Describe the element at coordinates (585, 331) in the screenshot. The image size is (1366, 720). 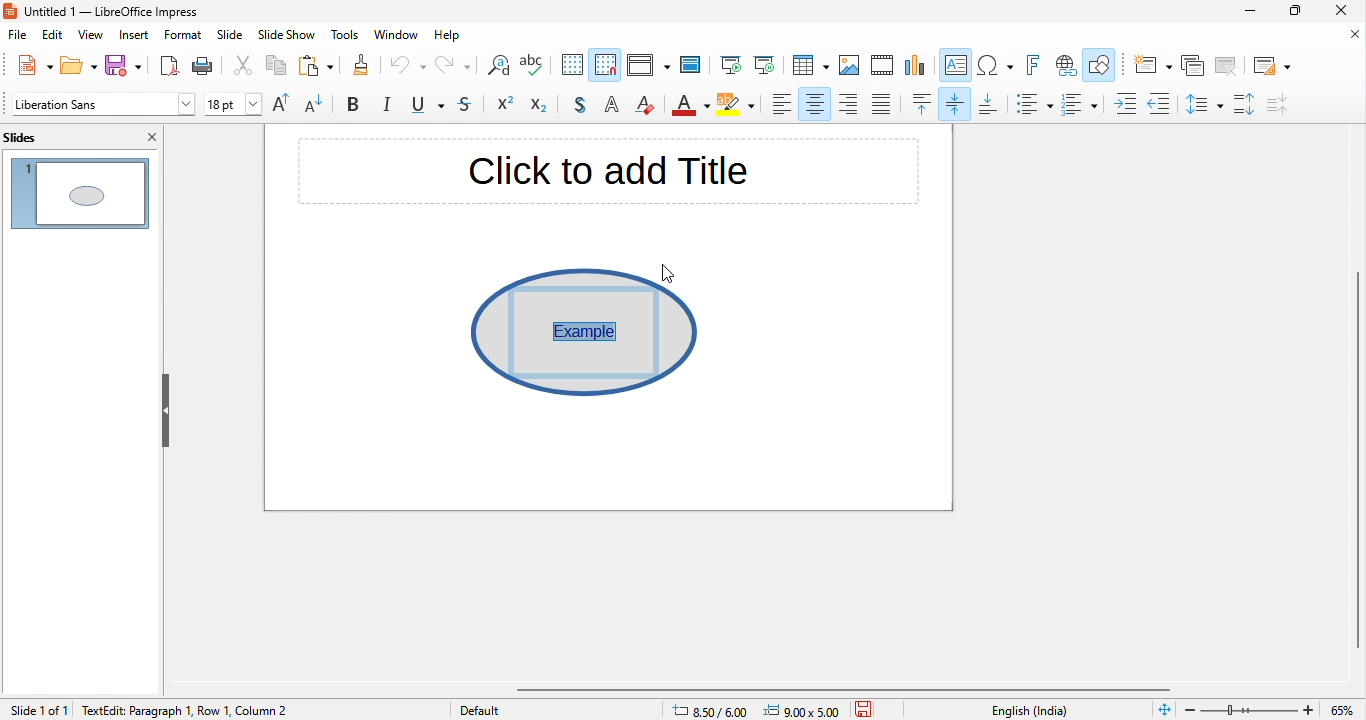
I see `clickable hyperlink inserted on a shape` at that location.